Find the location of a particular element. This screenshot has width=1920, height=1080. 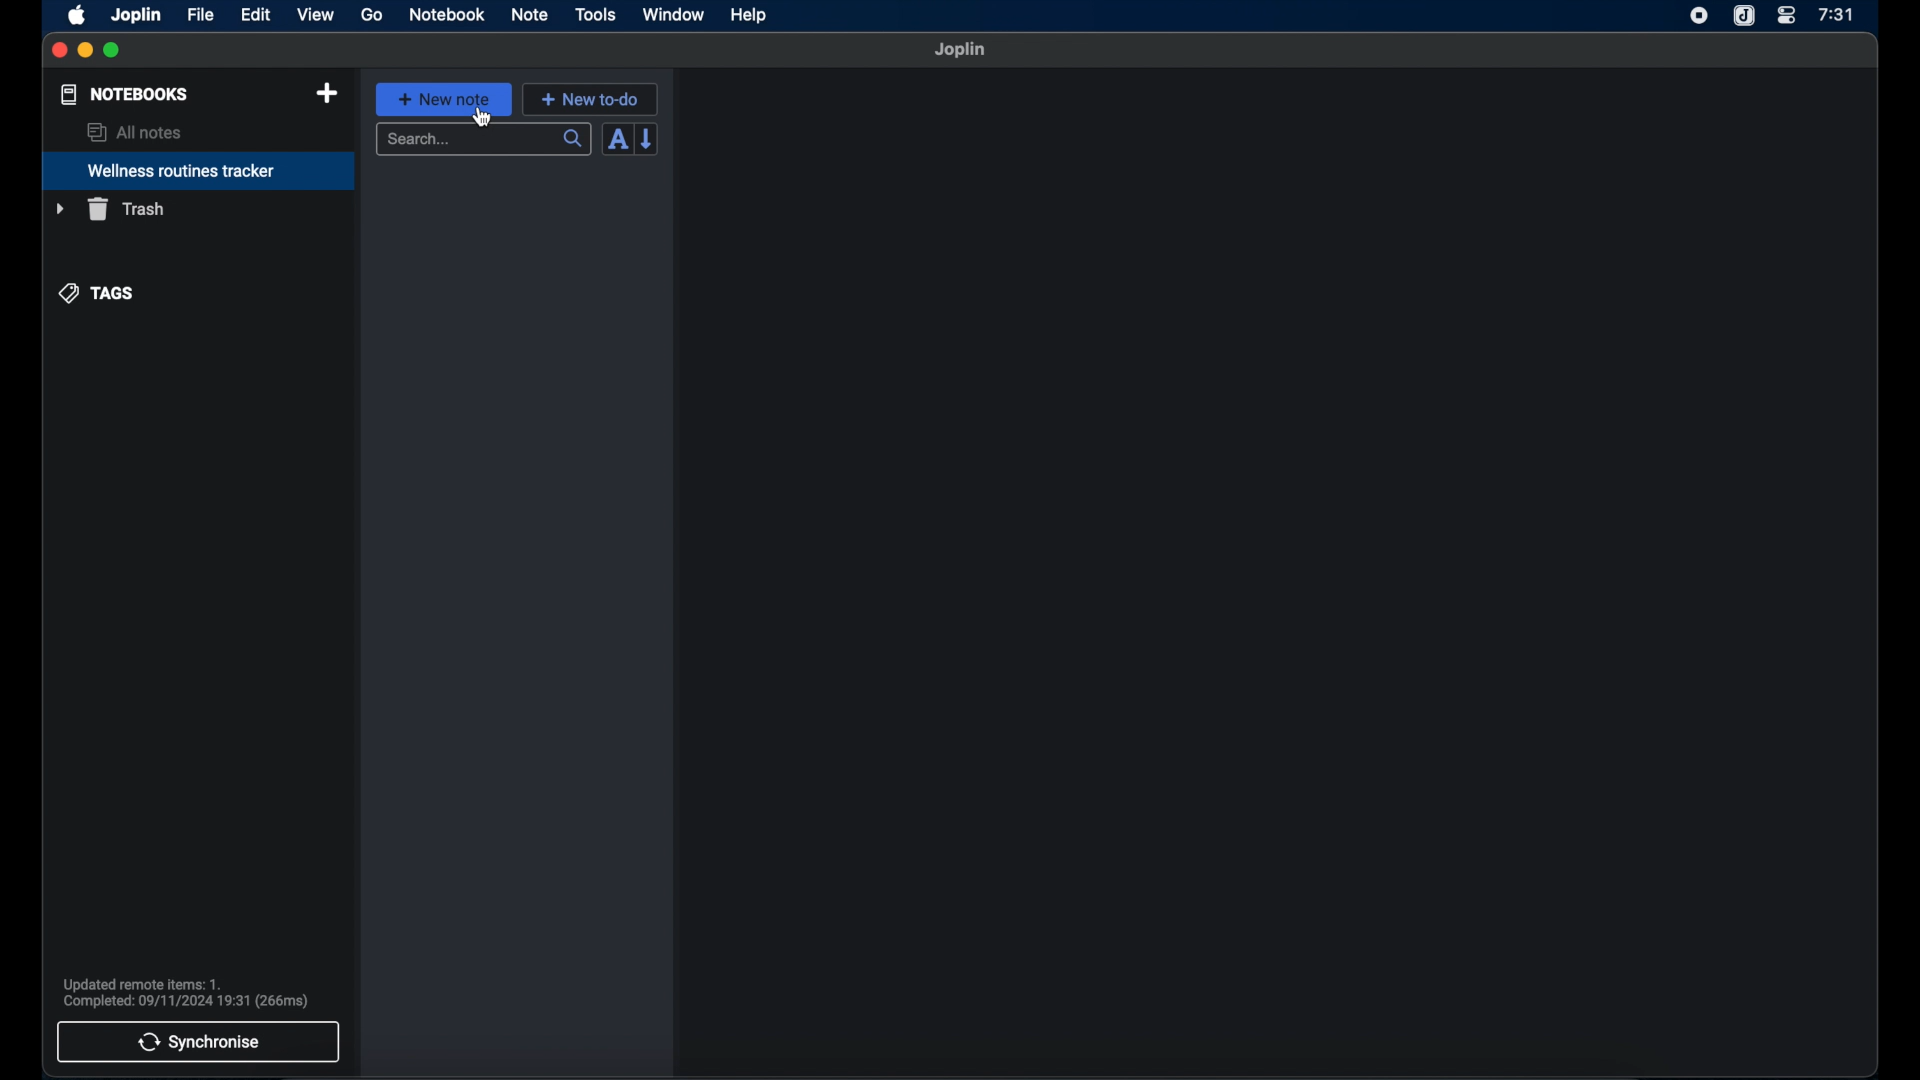

maximize is located at coordinates (113, 51).